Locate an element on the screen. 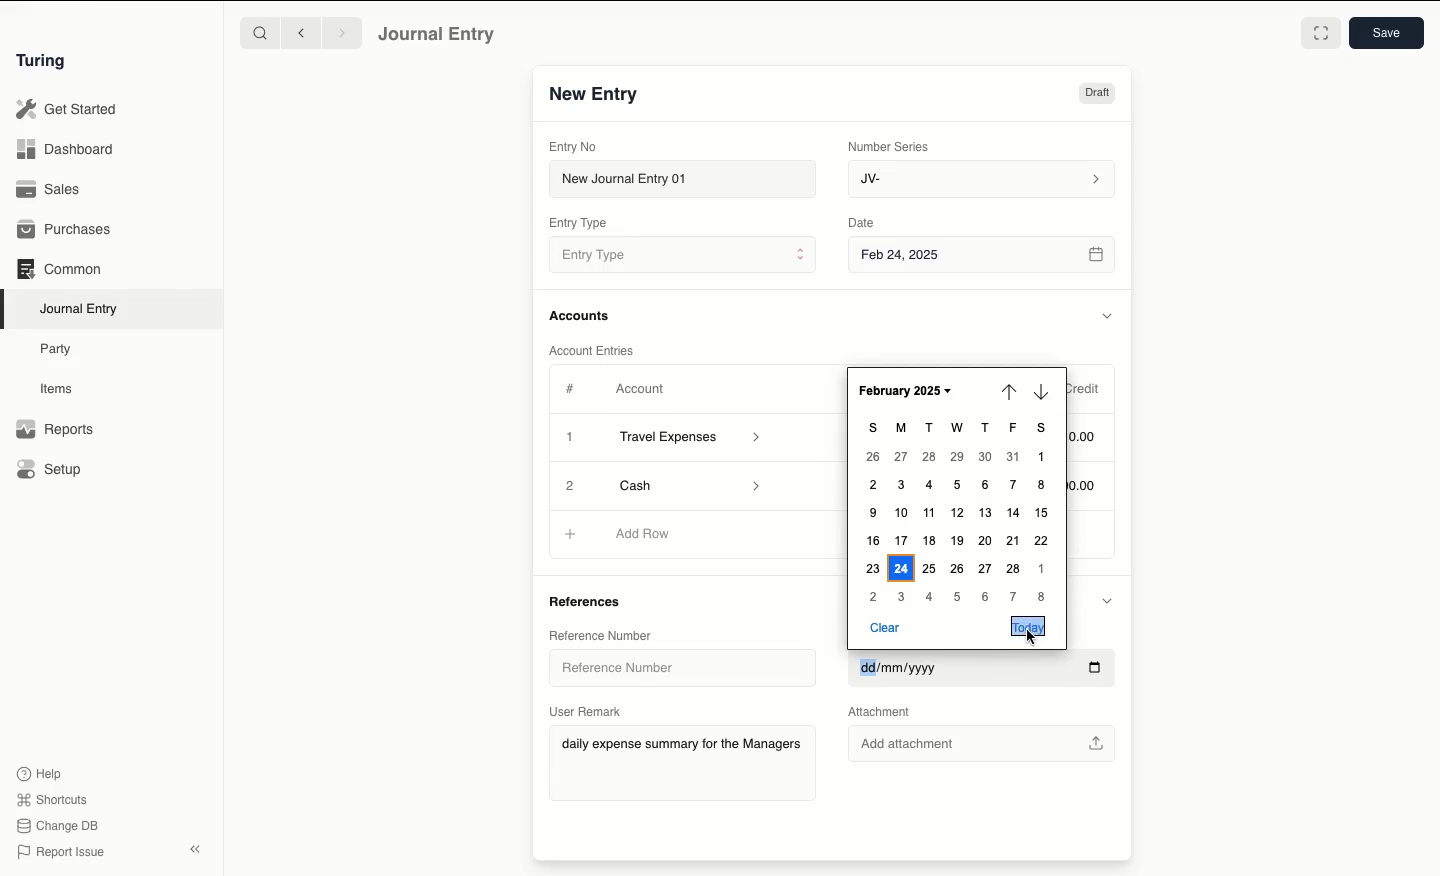 This screenshot has height=876, width=1440. Entry Type is located at coordinates (578, 223).